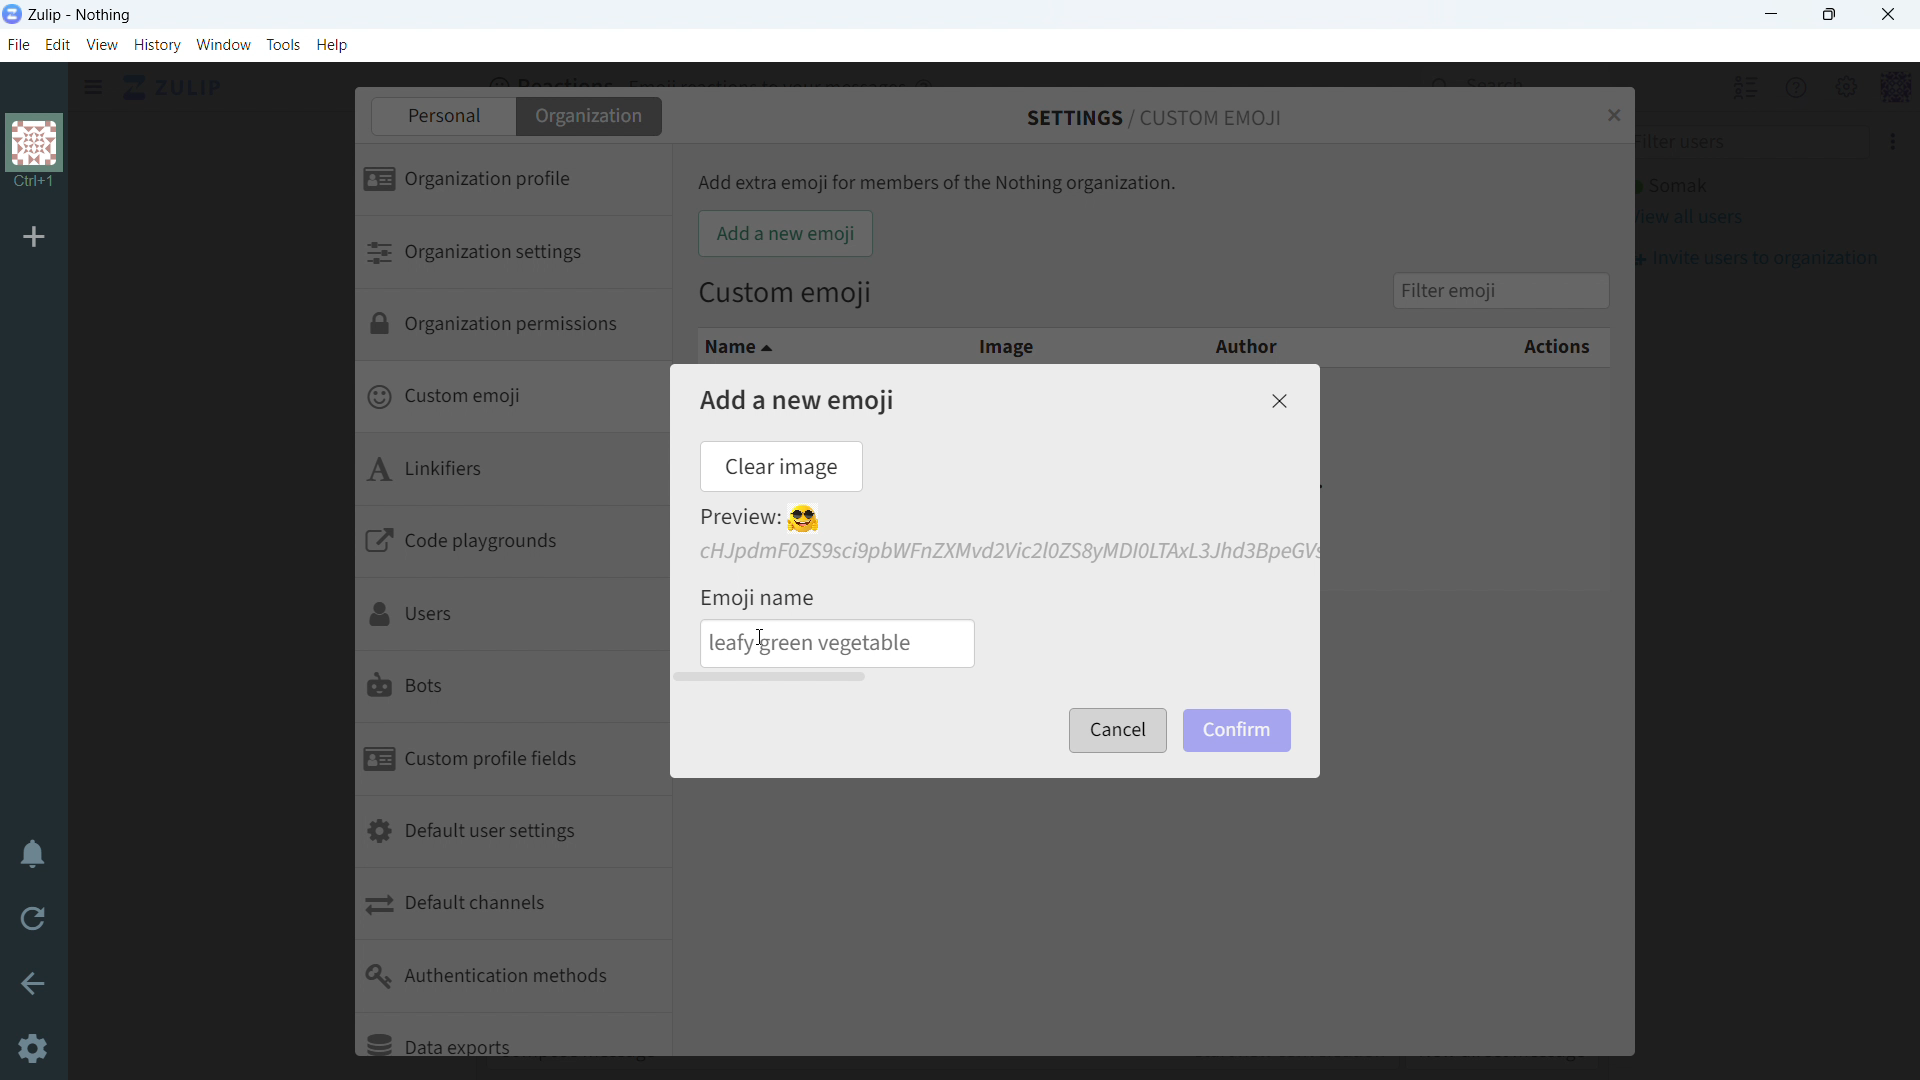 This screenshot has height=1080, width=1920. Describe the element at coordinates (839, 644) in the screenshot. I see `emoji name` at that location.